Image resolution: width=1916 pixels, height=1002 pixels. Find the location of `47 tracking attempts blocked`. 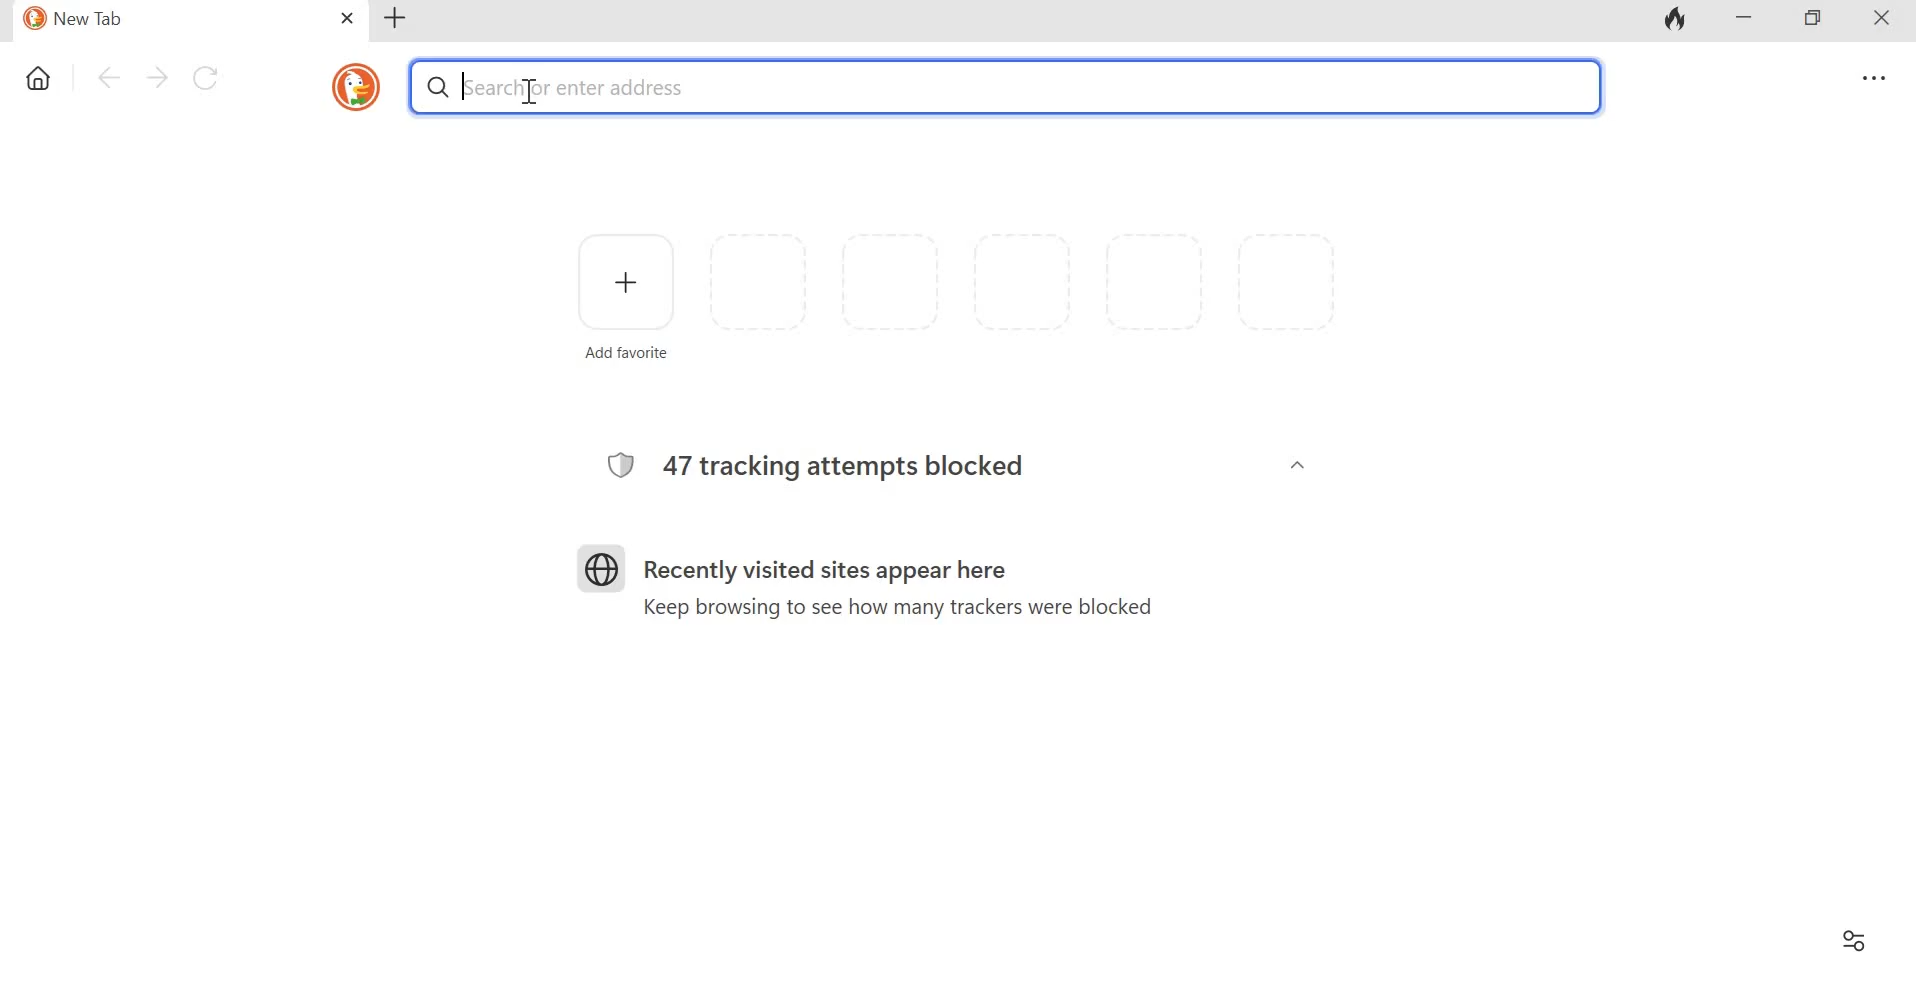

47 tracking attempts blocked is located at coordinates (859, 467).